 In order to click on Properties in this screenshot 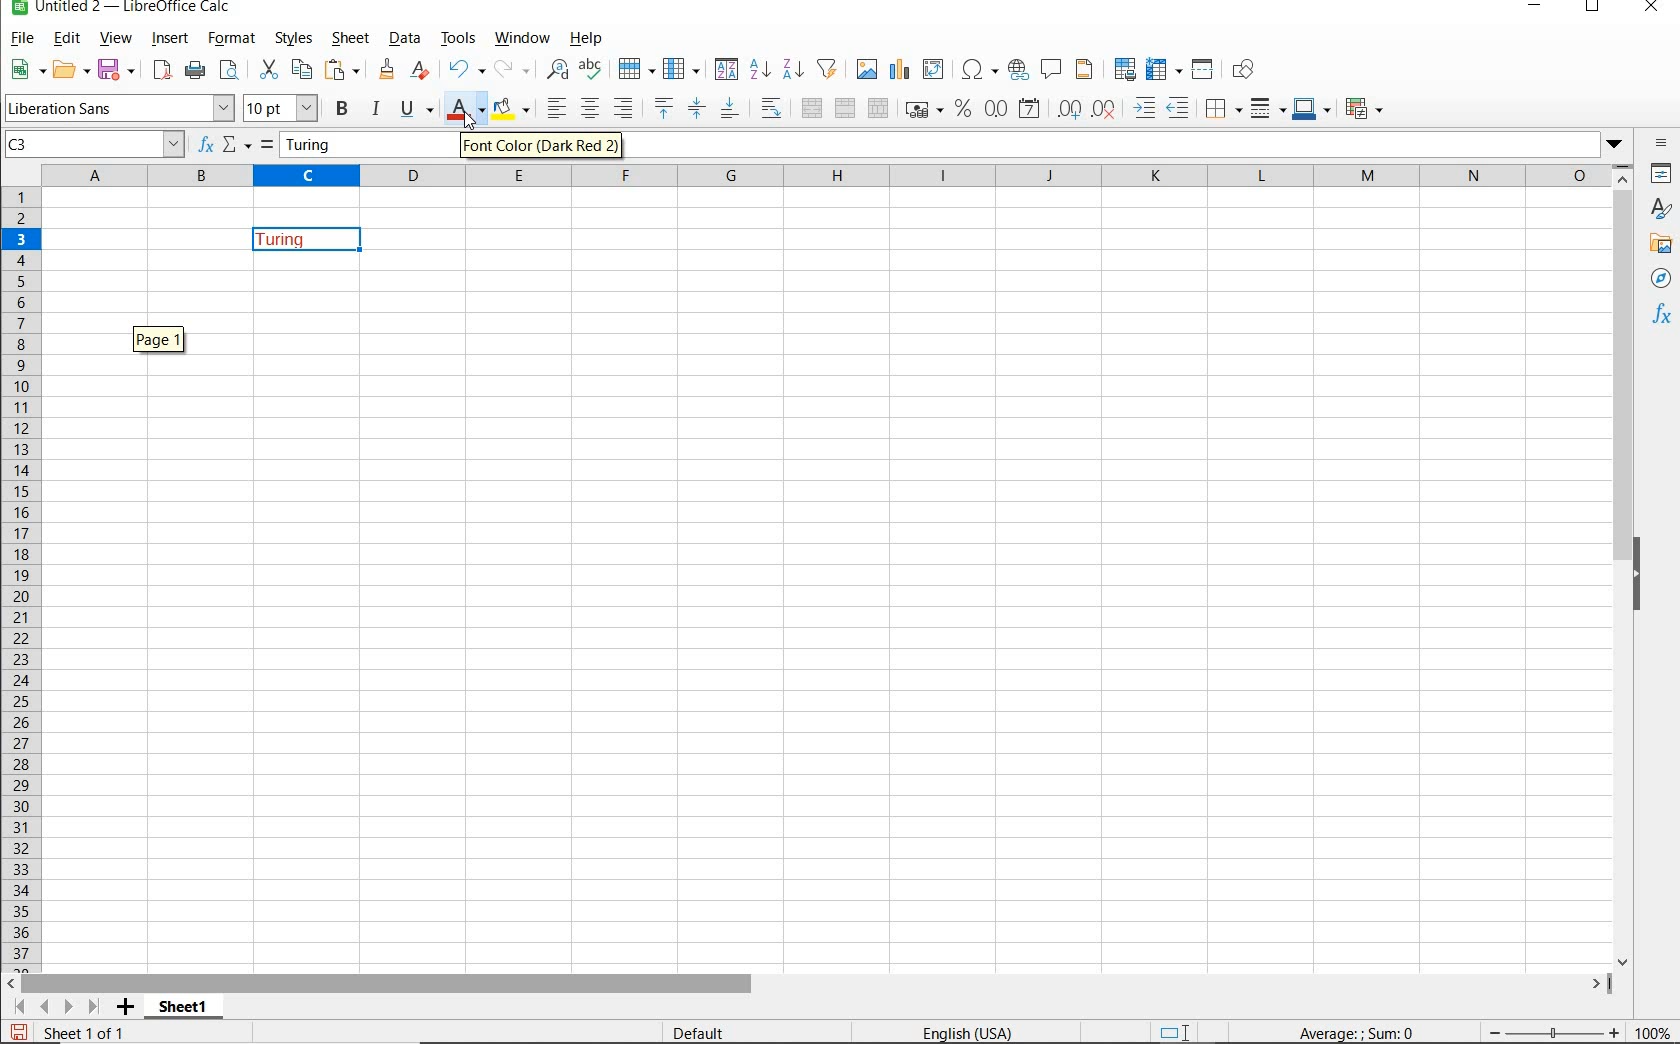, I will do `click(1663, 176)`.